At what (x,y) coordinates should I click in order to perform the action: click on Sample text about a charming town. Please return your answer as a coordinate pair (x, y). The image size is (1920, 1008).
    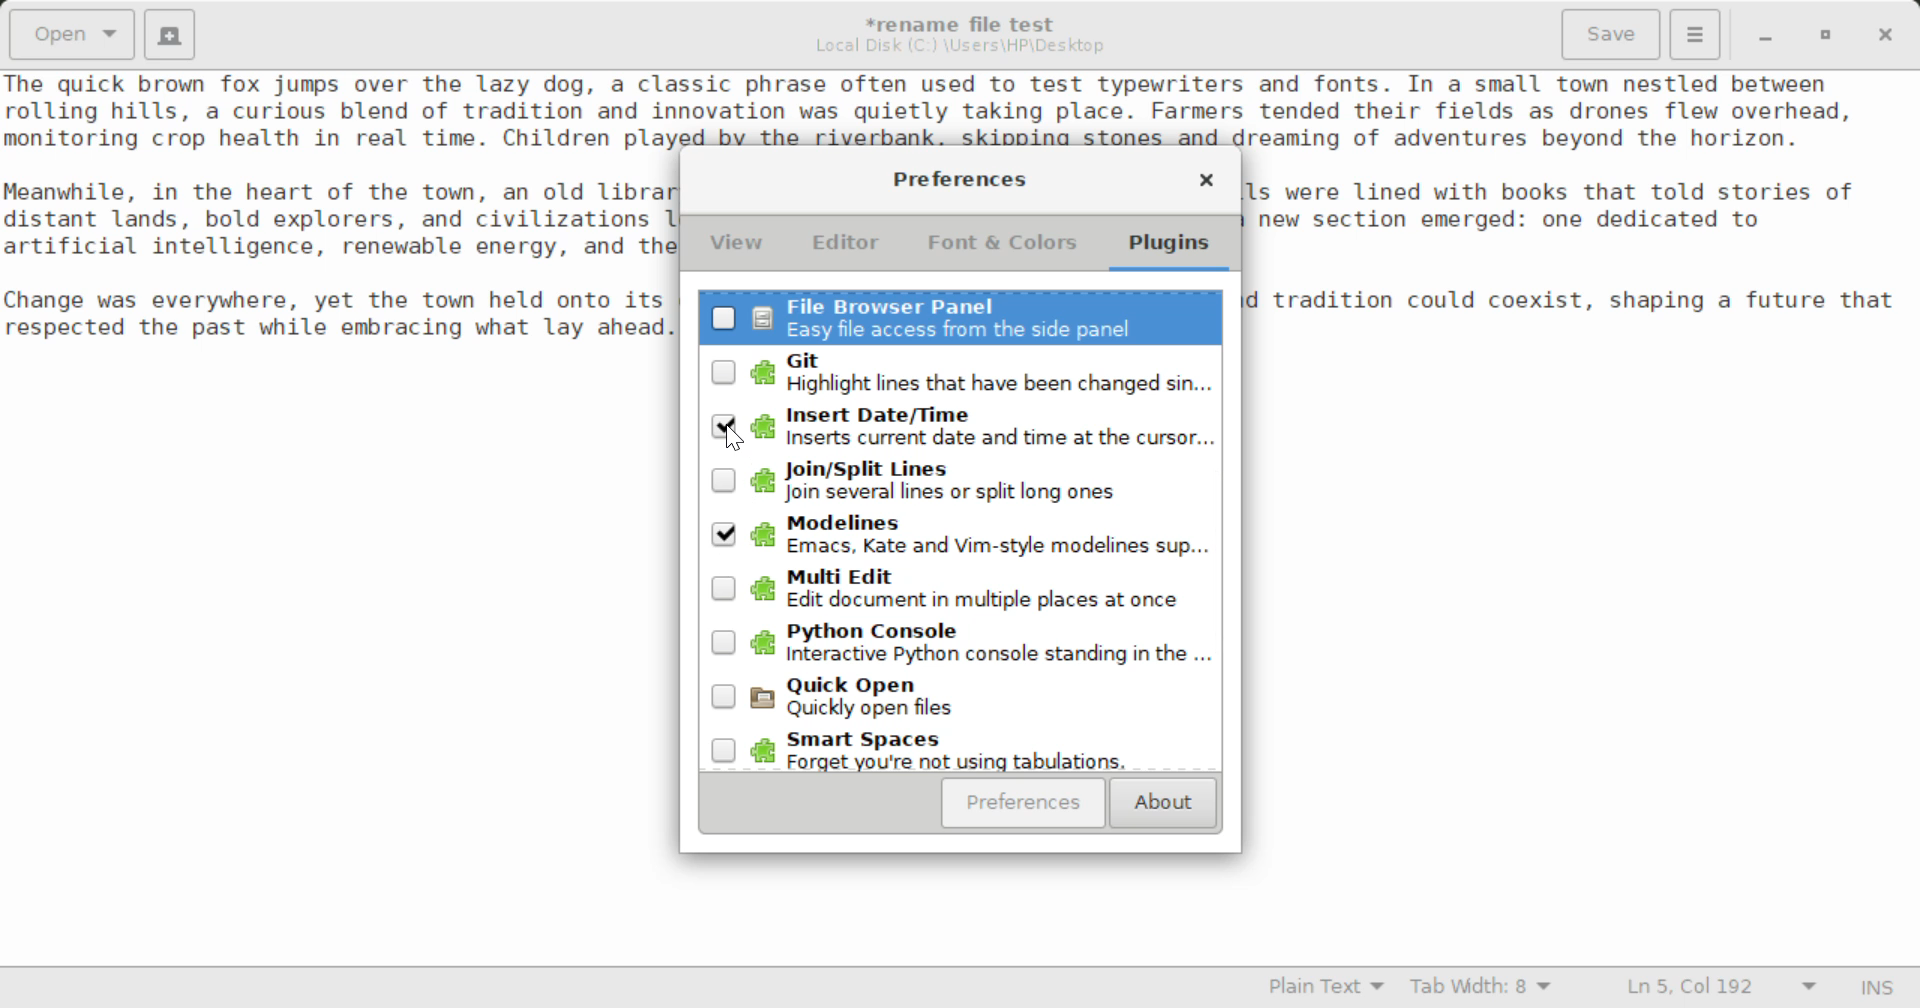
    Looking at the image, I should click on (960, 109).